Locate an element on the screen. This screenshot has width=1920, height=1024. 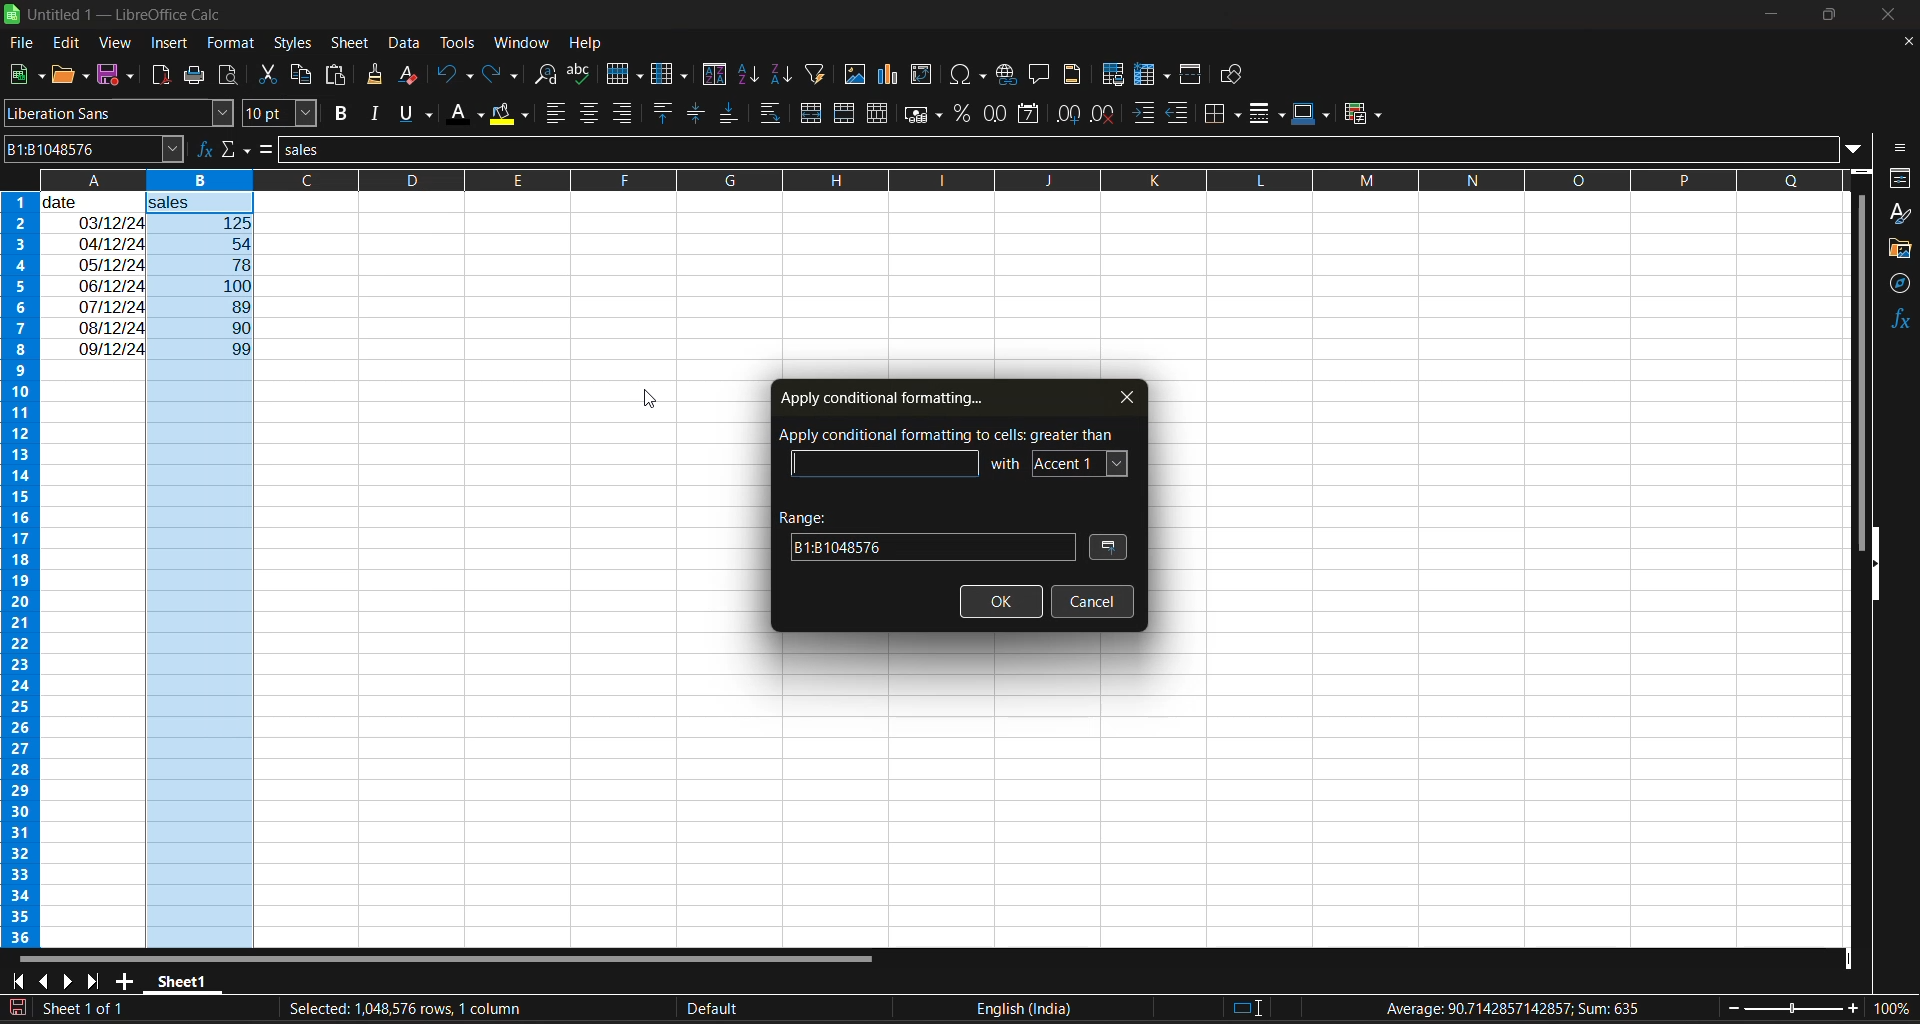
sheet is located at coordinates (349, 44).